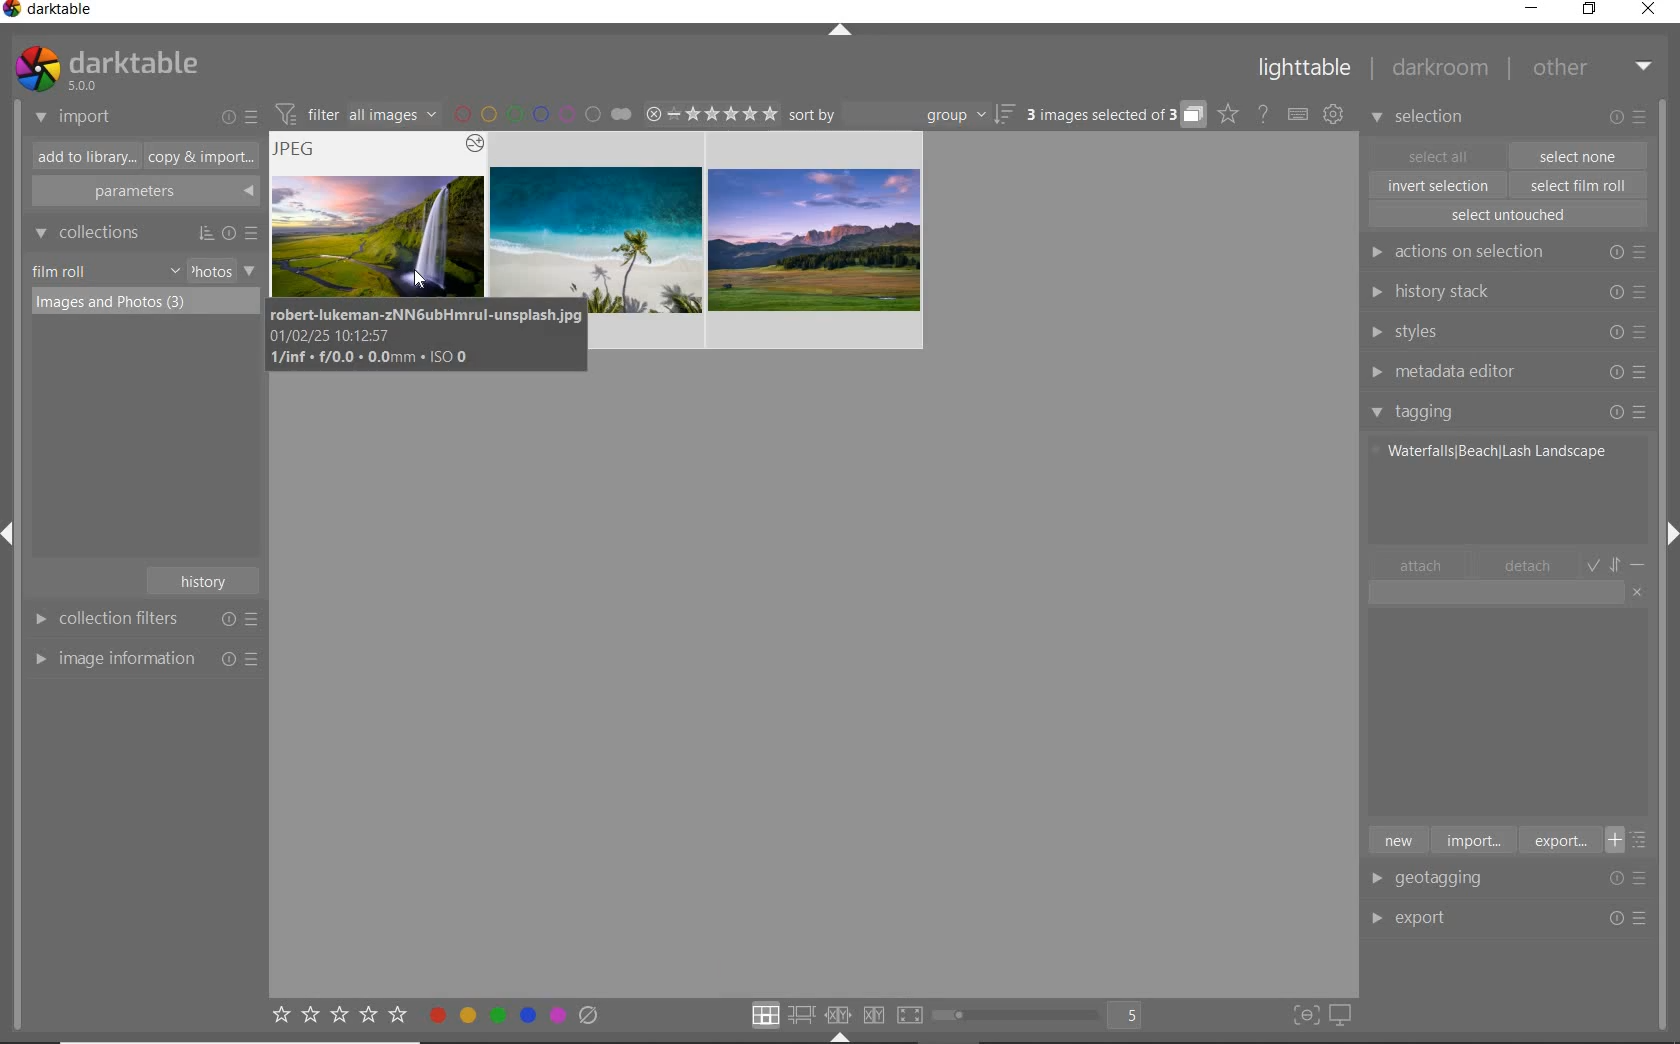 This screenshot has height=1044, width=1680. Describe the element at coordinates (1592, 67) in the screenshot. I see `other` at that location.